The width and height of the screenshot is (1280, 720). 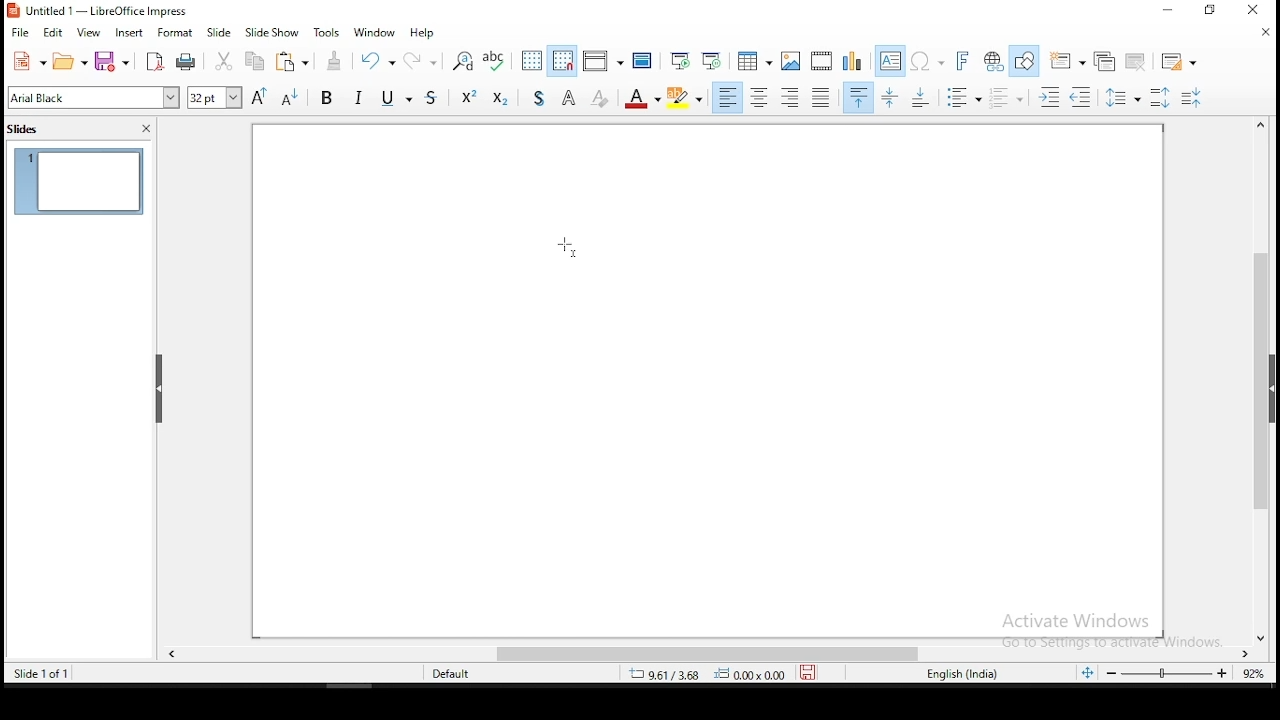 What do you see at coordinates (713, 655) in the screenshot?
I see `scroll bar` at bounding box center [713, 655].